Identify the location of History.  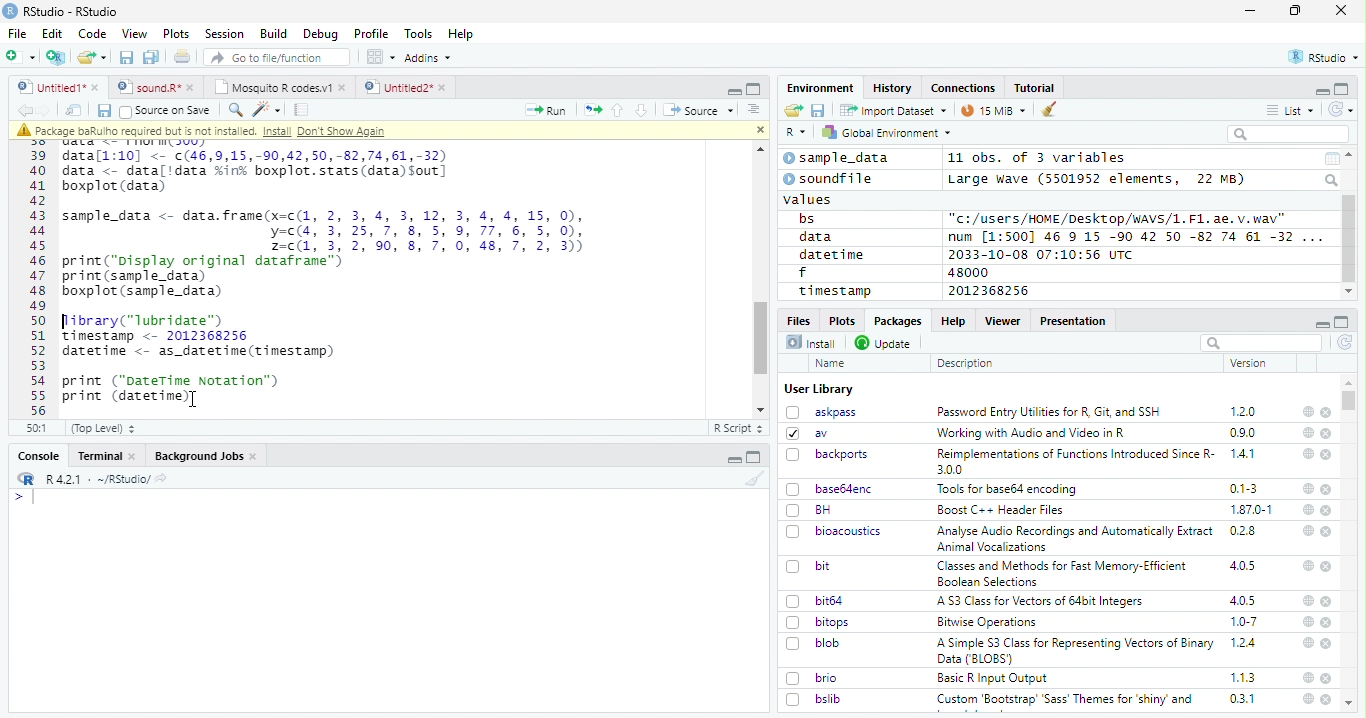
(893, 88).